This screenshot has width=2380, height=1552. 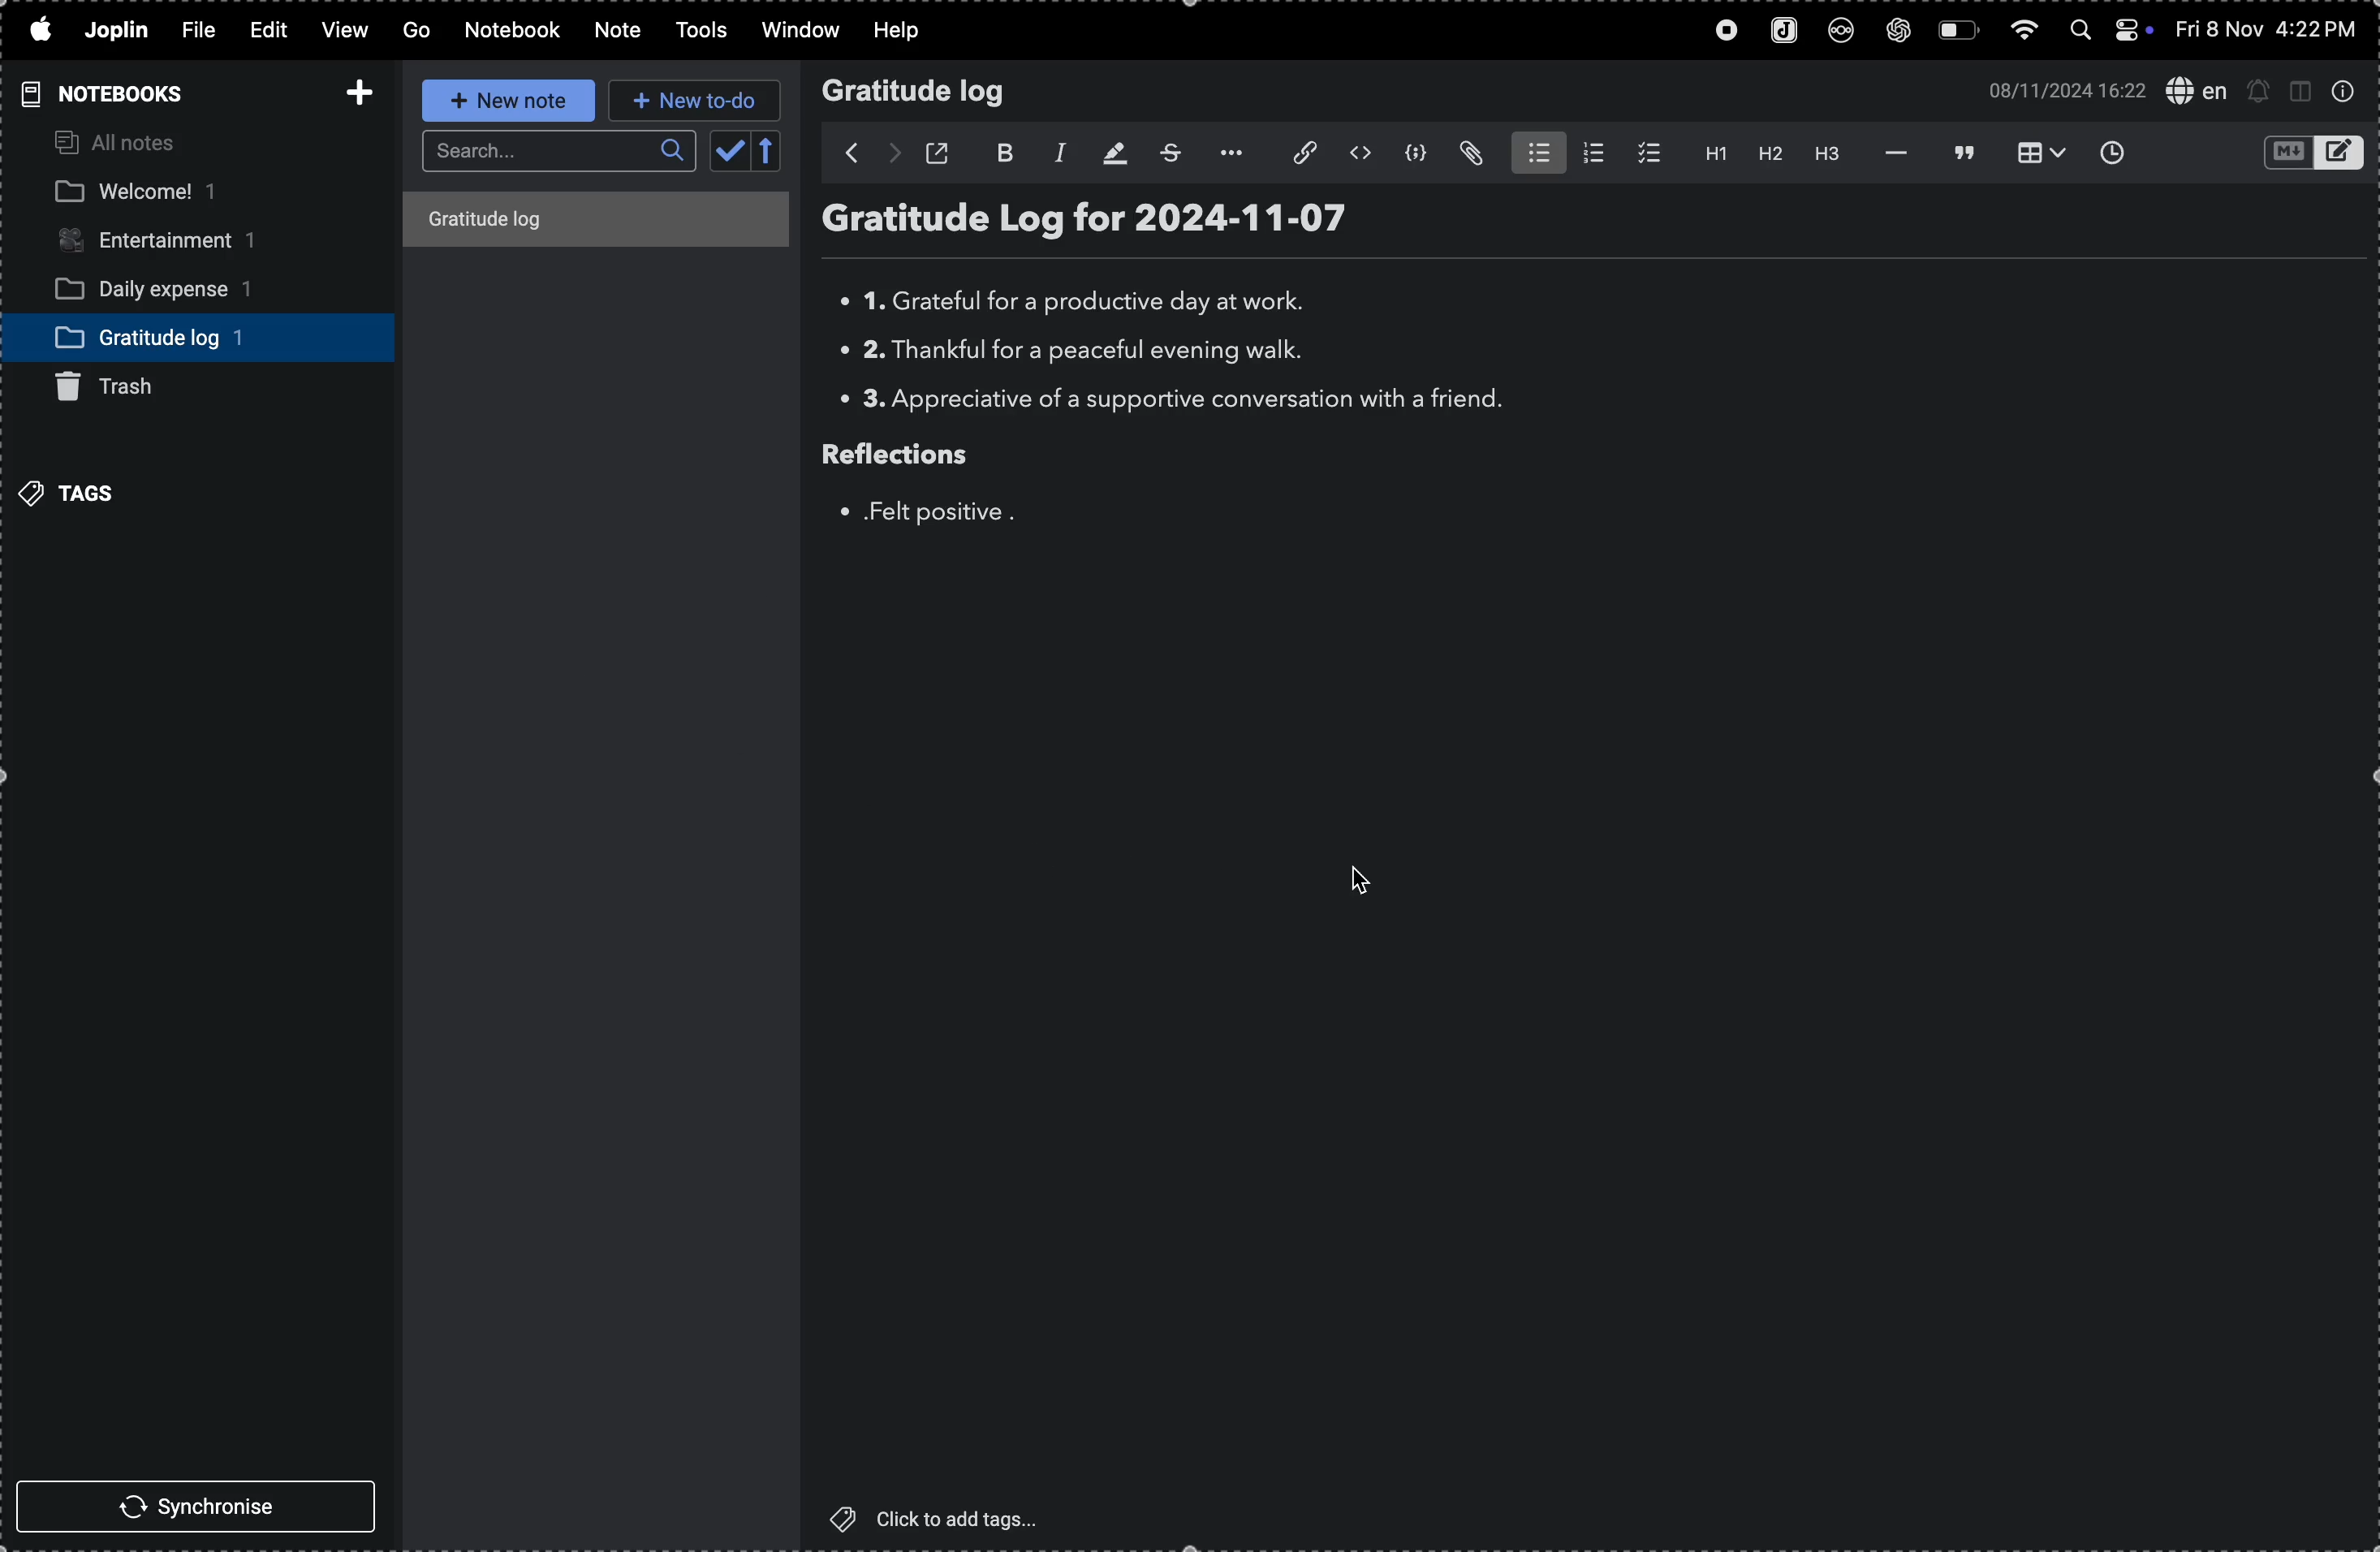 What do you see at coordinates (273, 30) in the screenshot?
I see `edit` at bounding box center [273, 30].